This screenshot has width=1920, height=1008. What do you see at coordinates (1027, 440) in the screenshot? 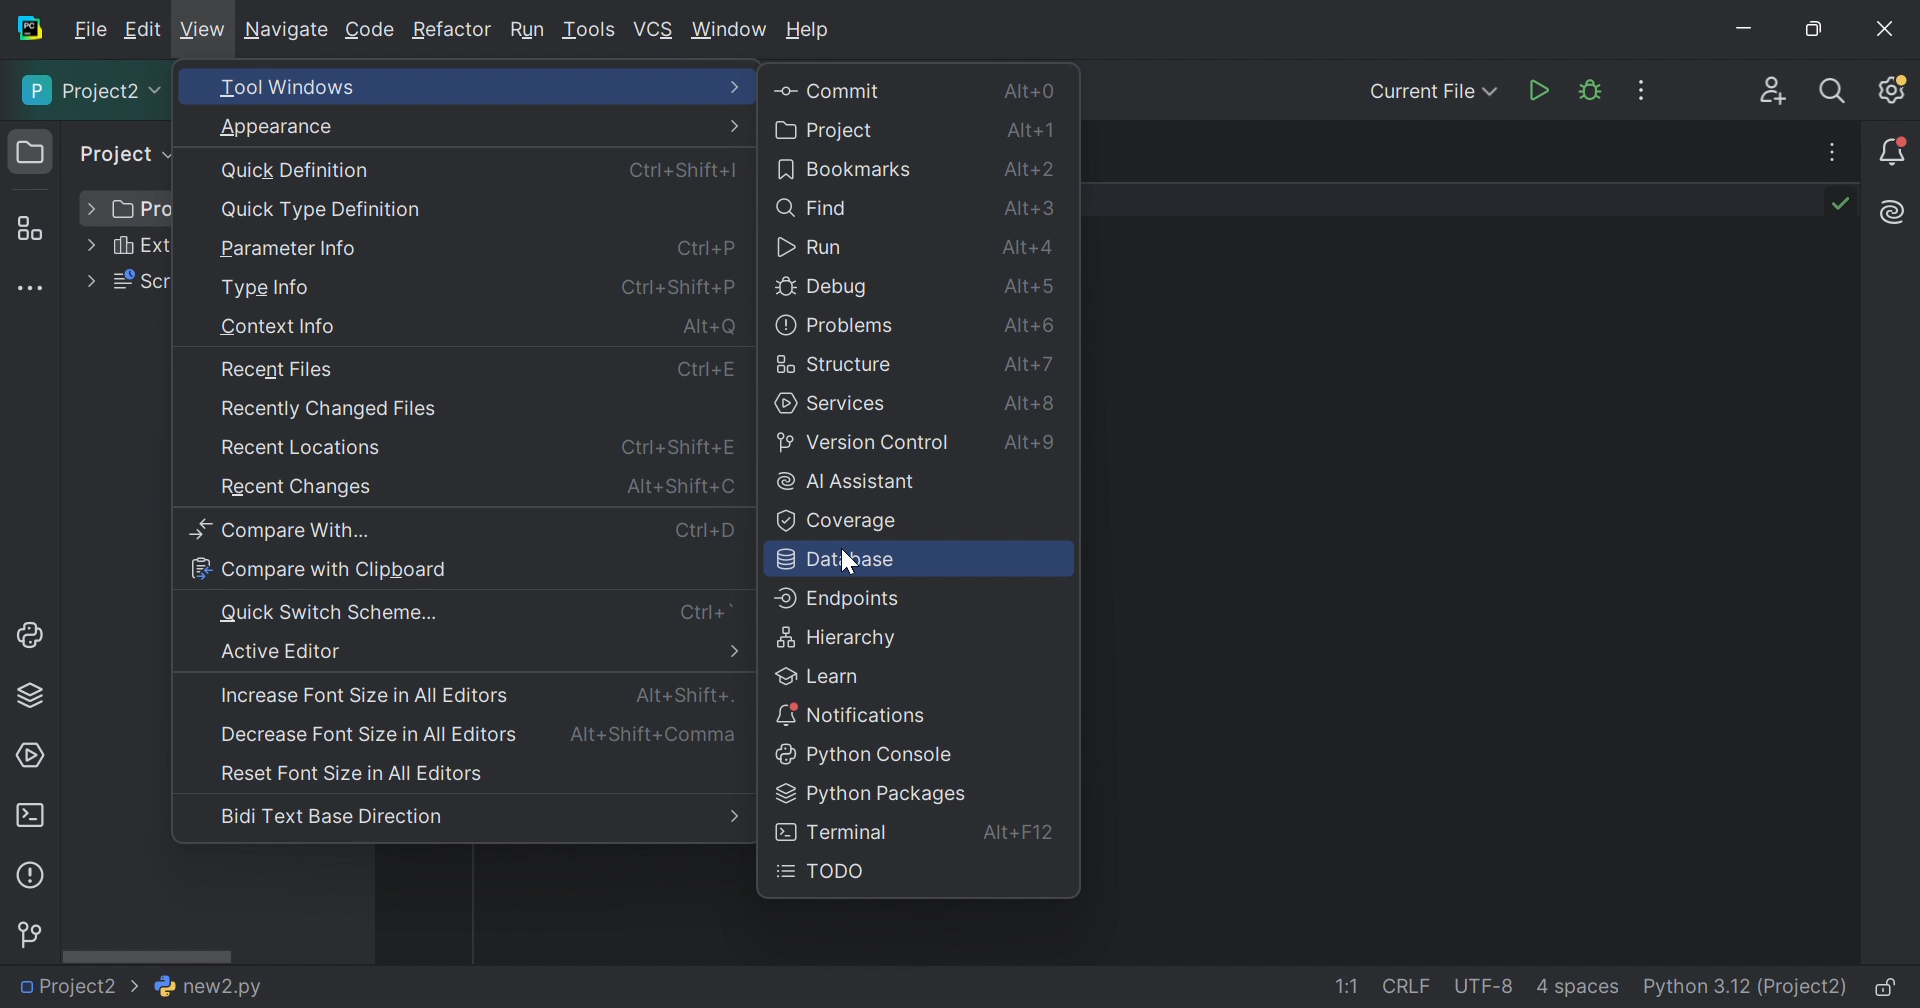
I see `Alt+9` at bounding box center [1027, 440].